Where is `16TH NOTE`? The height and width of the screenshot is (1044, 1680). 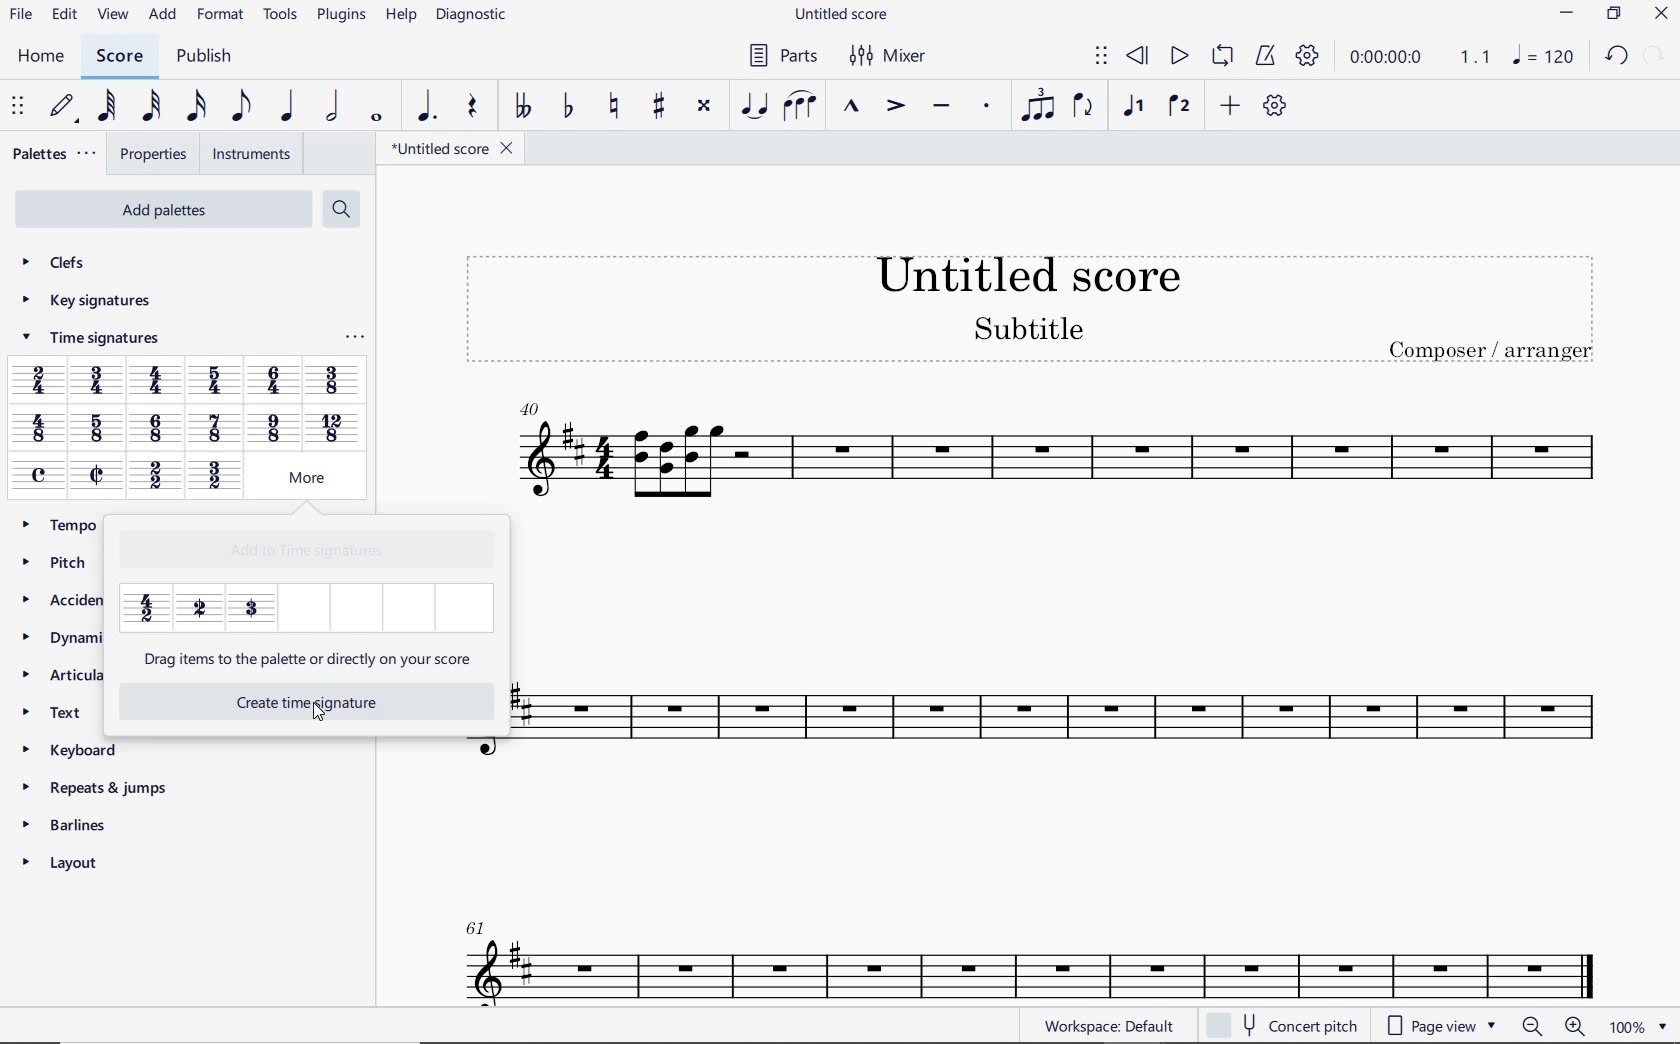 16TH NOTE is located at coordinates (193, 107).